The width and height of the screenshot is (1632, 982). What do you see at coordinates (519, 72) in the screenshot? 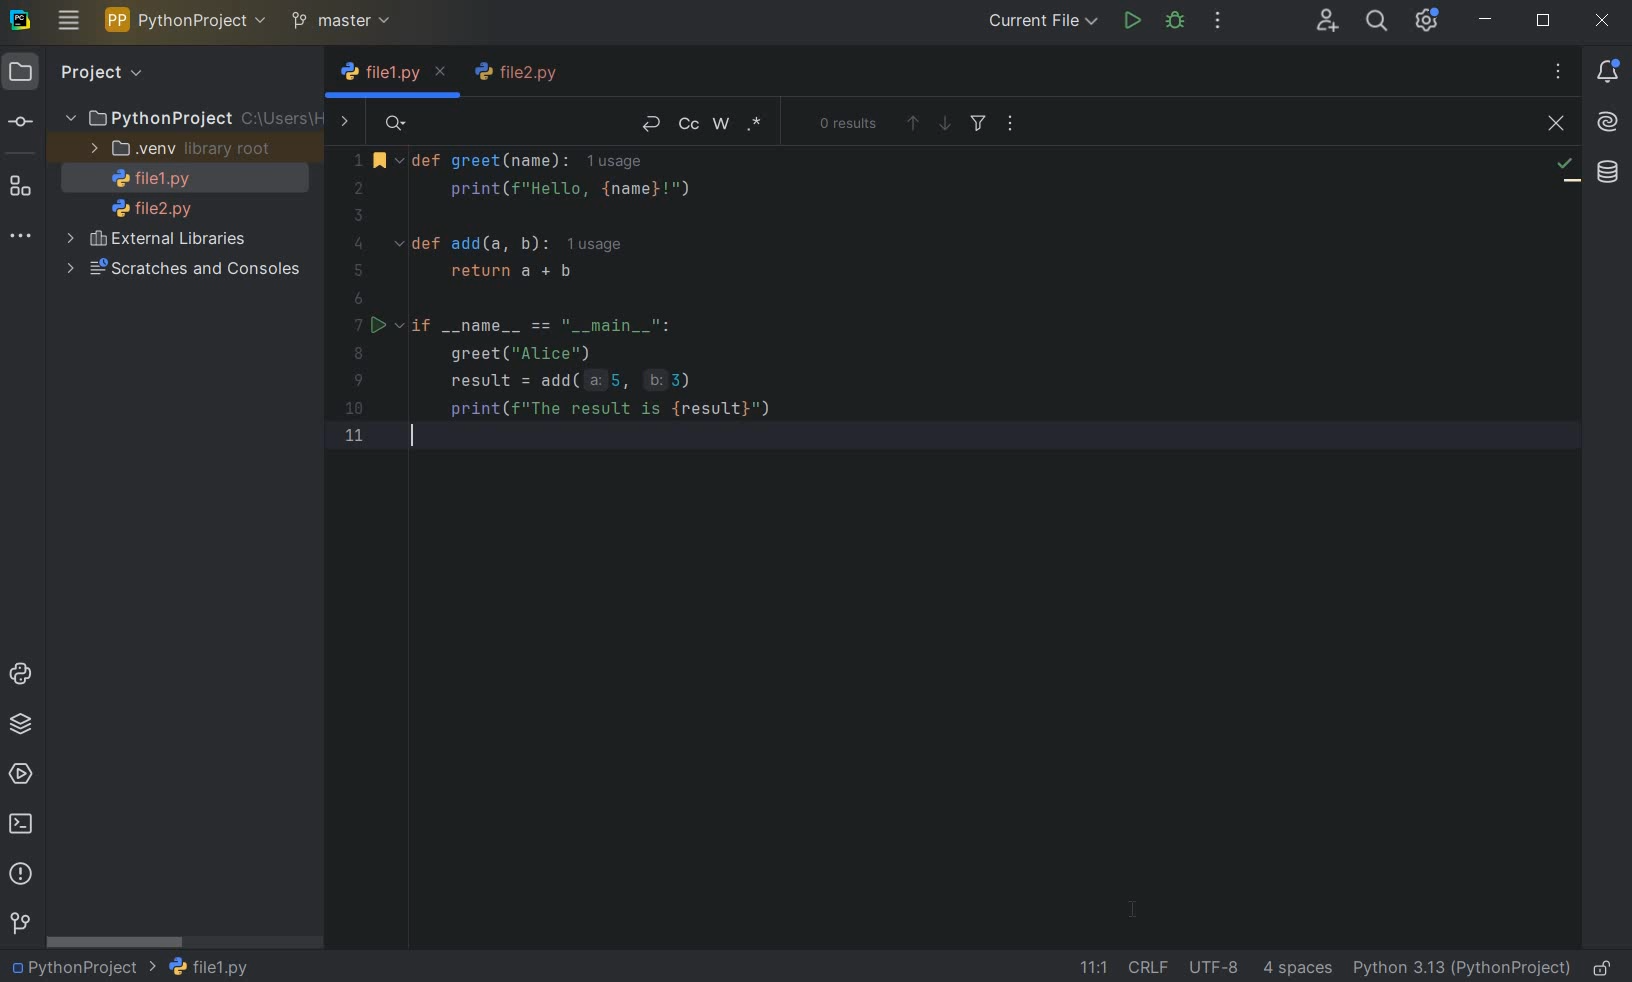
I see `FILE NAME 2` at bounding box center [519, 72].